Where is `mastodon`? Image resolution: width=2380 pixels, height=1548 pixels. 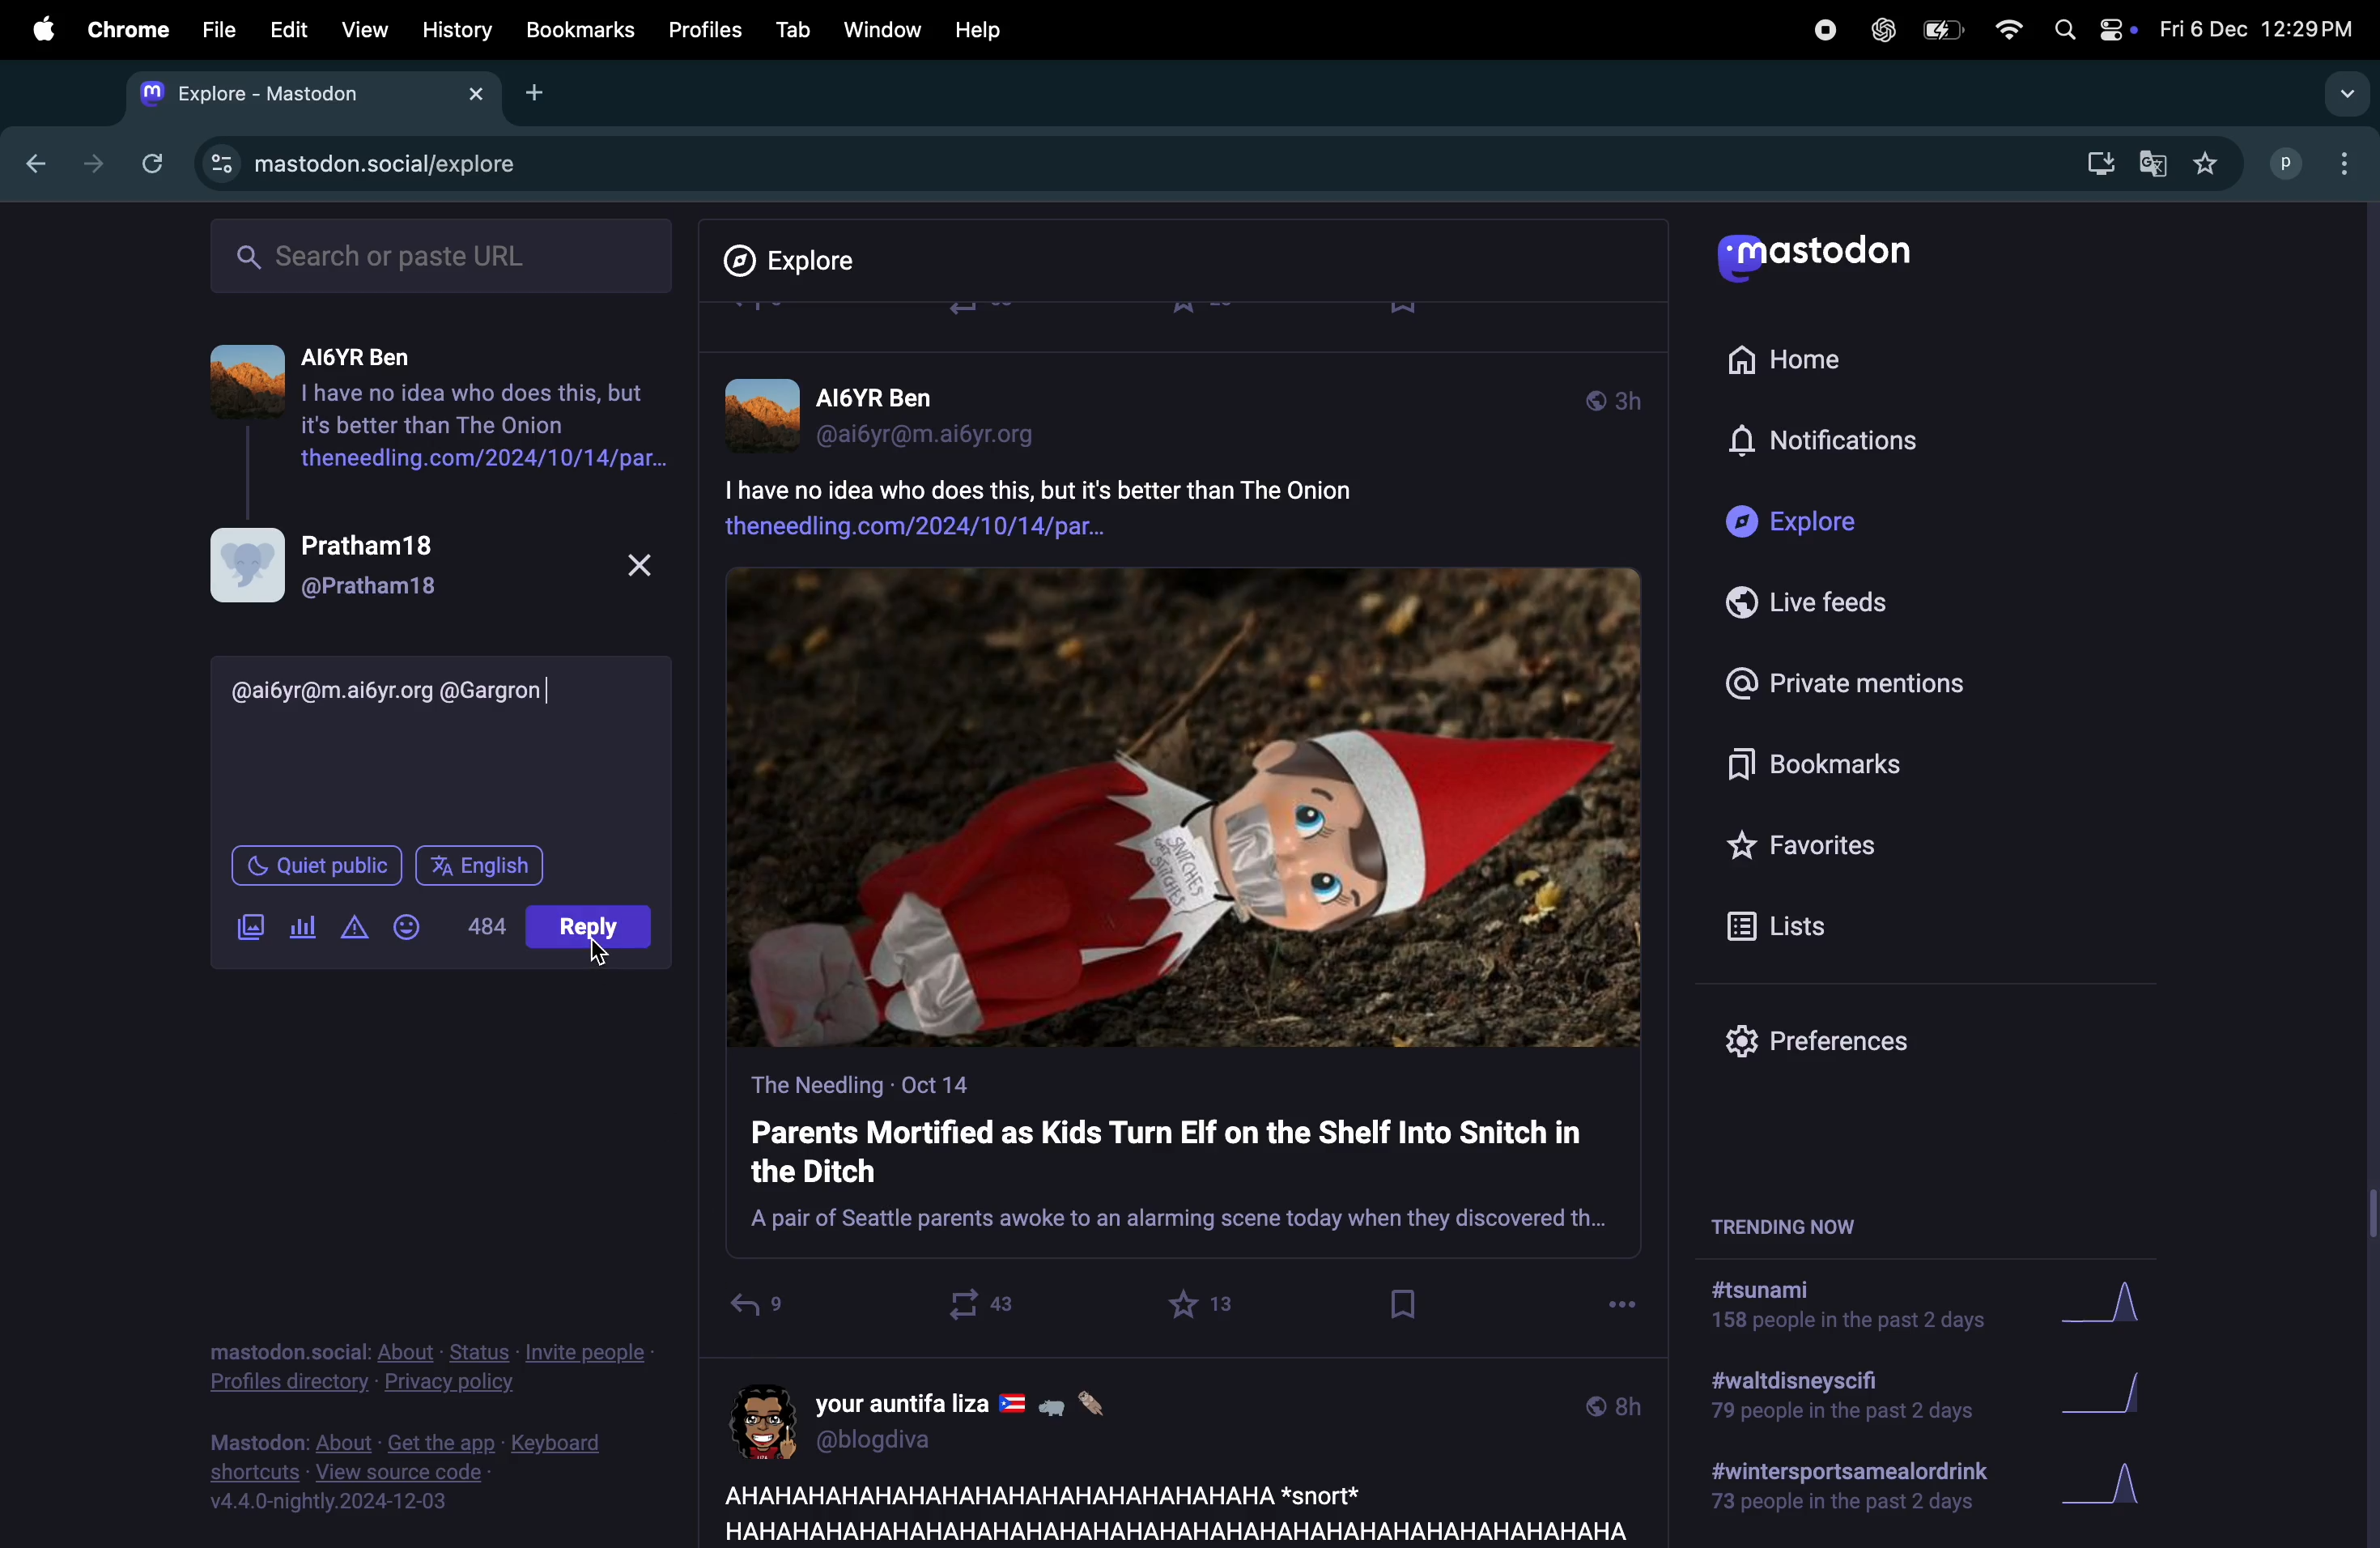 mastodon is located at coordinates (1824, 261).